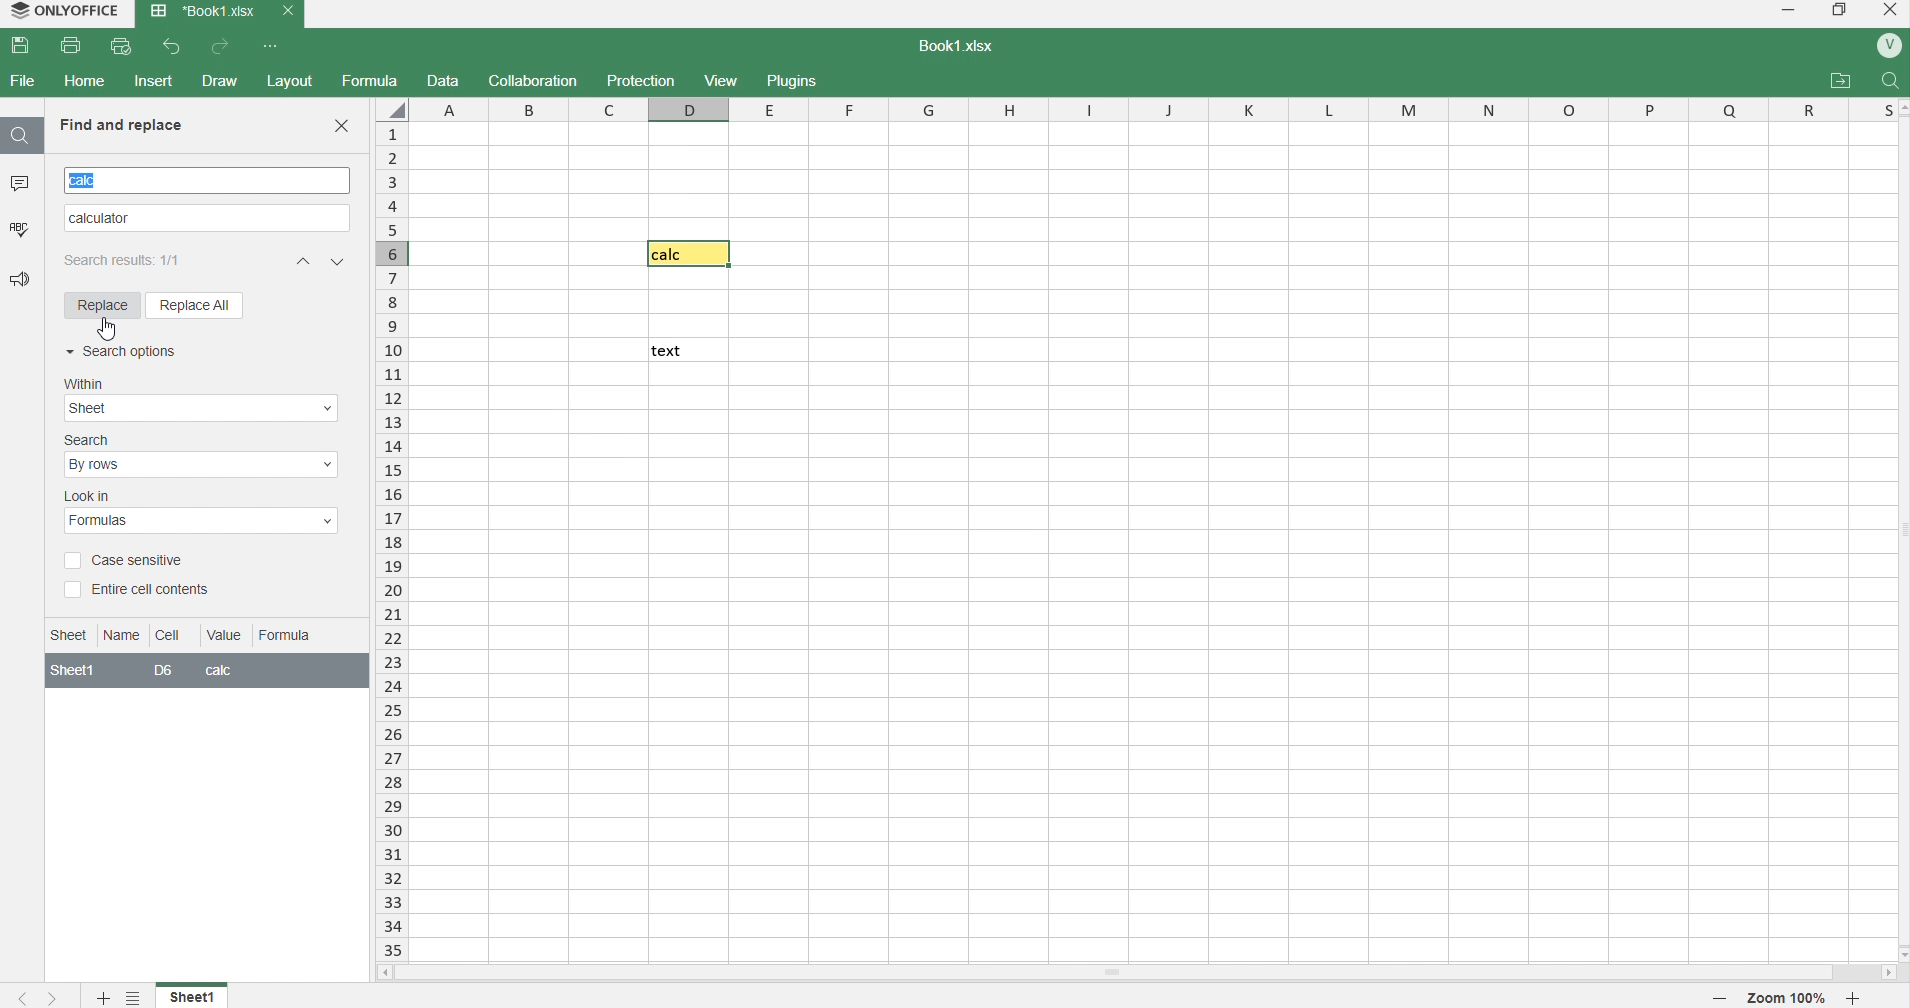 This screenshot has height=1008, width=1910. What do you see at coordinates (1898, 950) in the screenshot?
I see `move down` at bounding box center [1898, 950].